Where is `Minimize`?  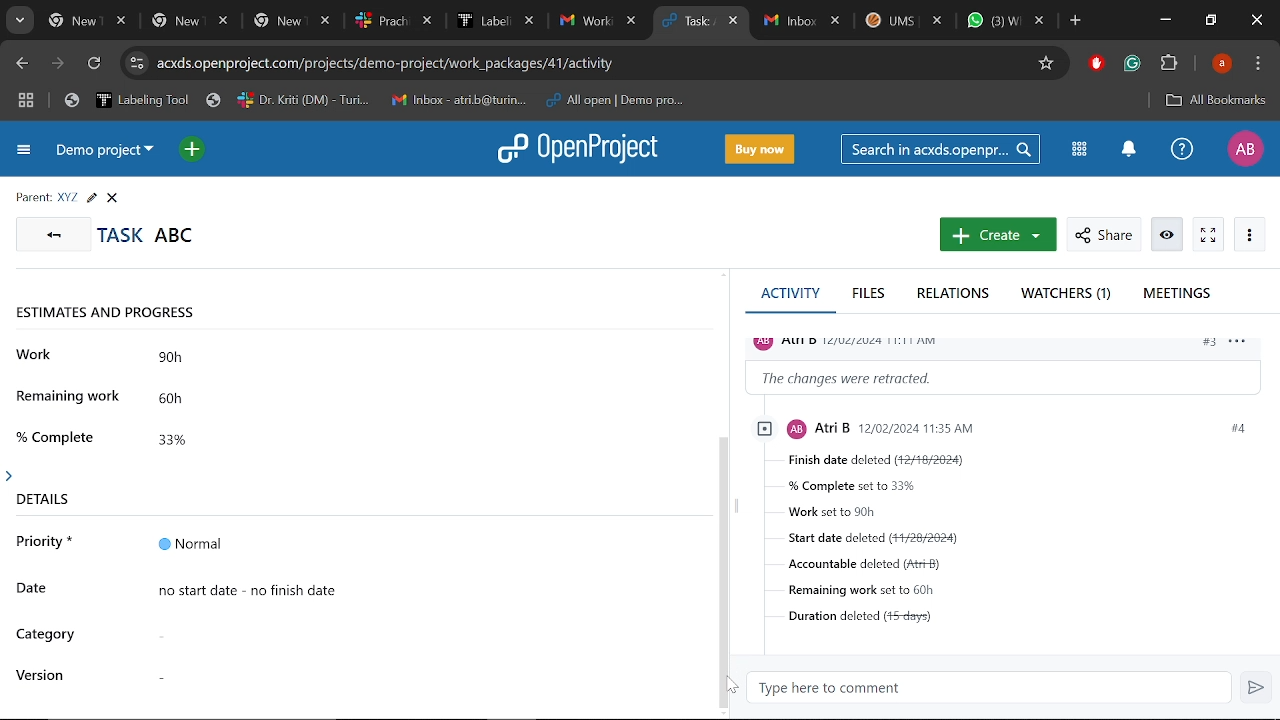
Minimize is located at coordinates (1165, 19).